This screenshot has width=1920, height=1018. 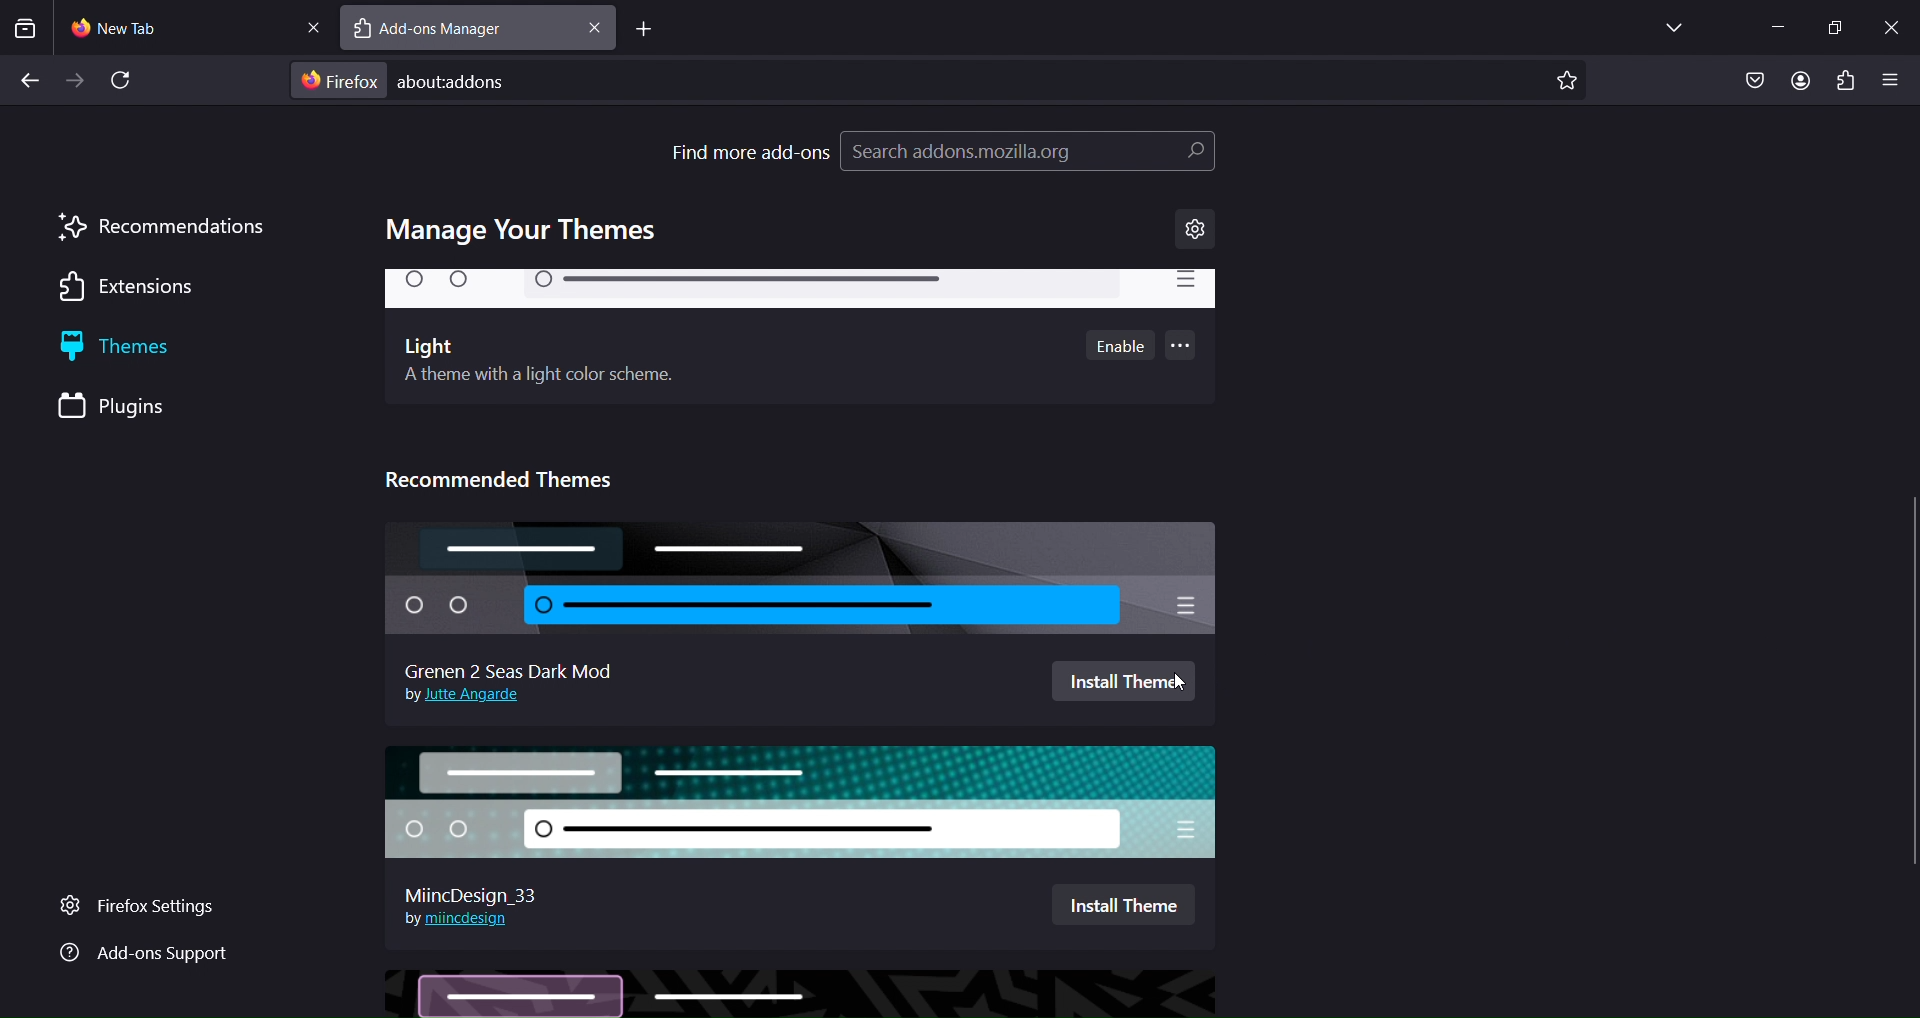 I want to click on new tab, so click(x=643, y=31).